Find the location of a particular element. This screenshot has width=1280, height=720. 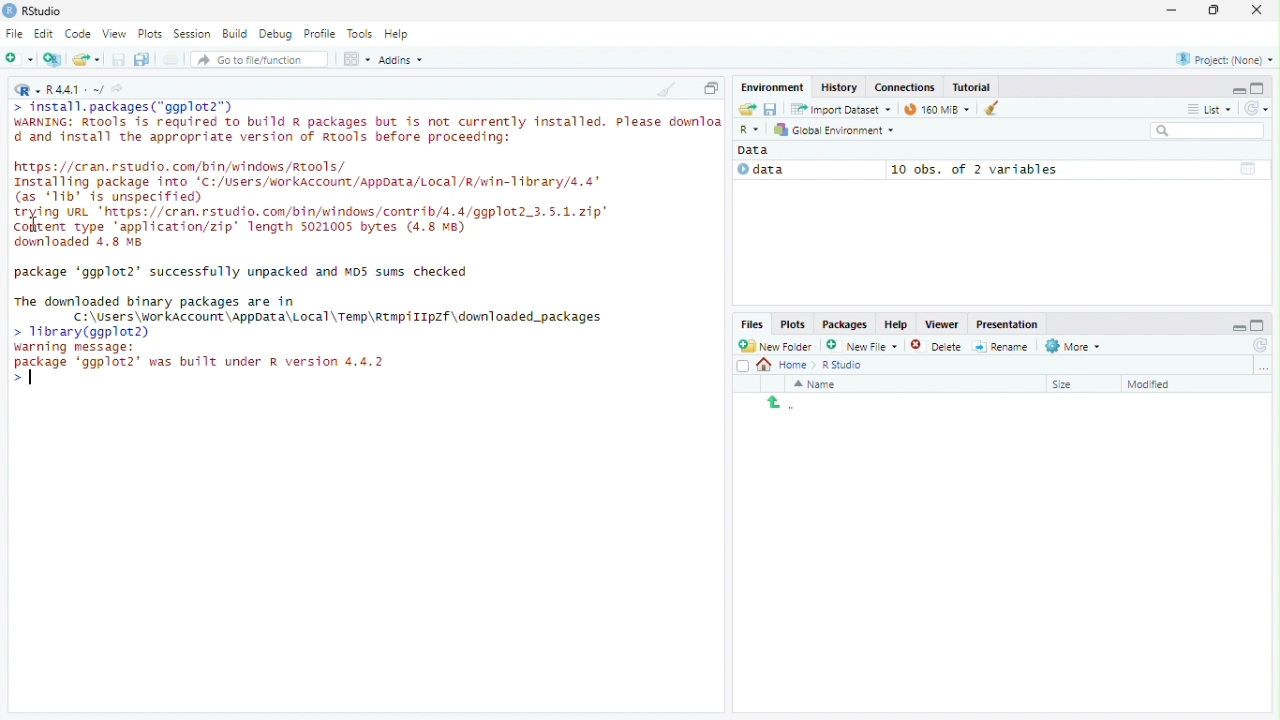

Session is located at coordinates (193, 33).